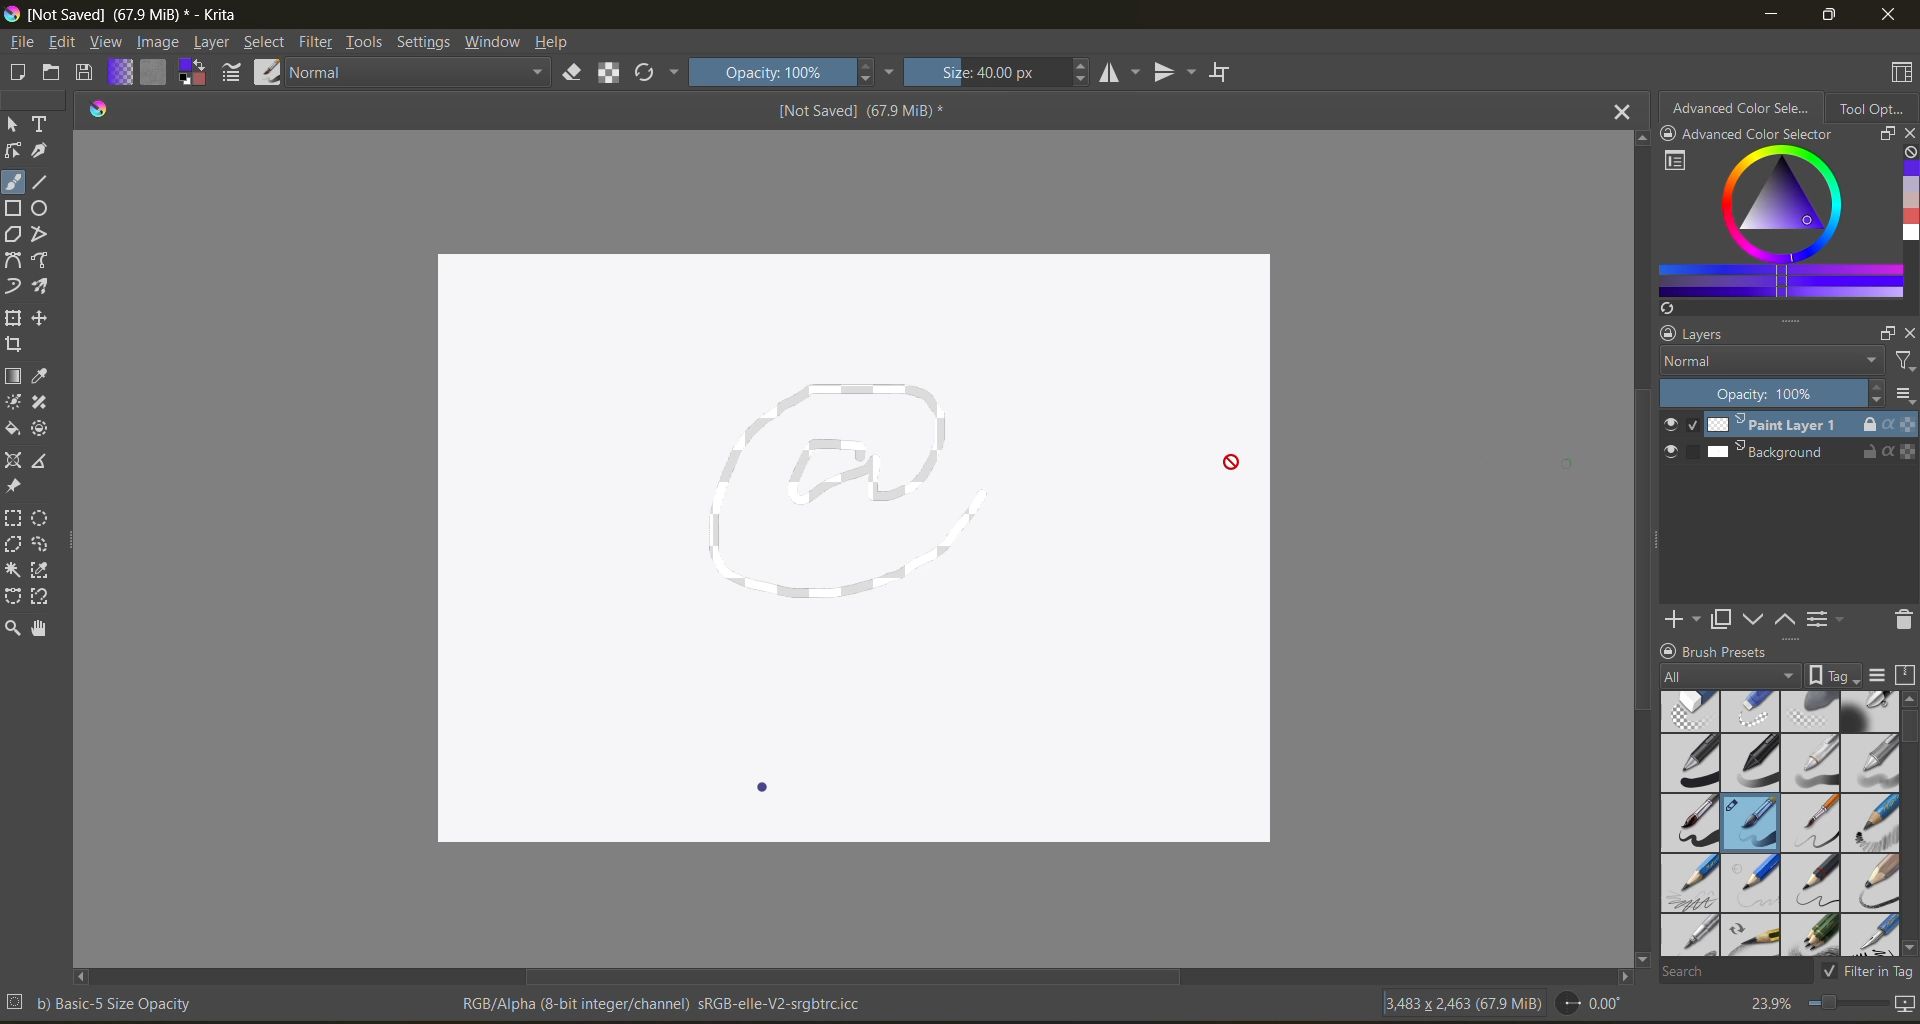 The height and width of the screenshot is (1024, 1920). What do you see at coordinates (1223, 74) in the screenshot?
I see `wrap around mode` at bounding box center [1223, 74].